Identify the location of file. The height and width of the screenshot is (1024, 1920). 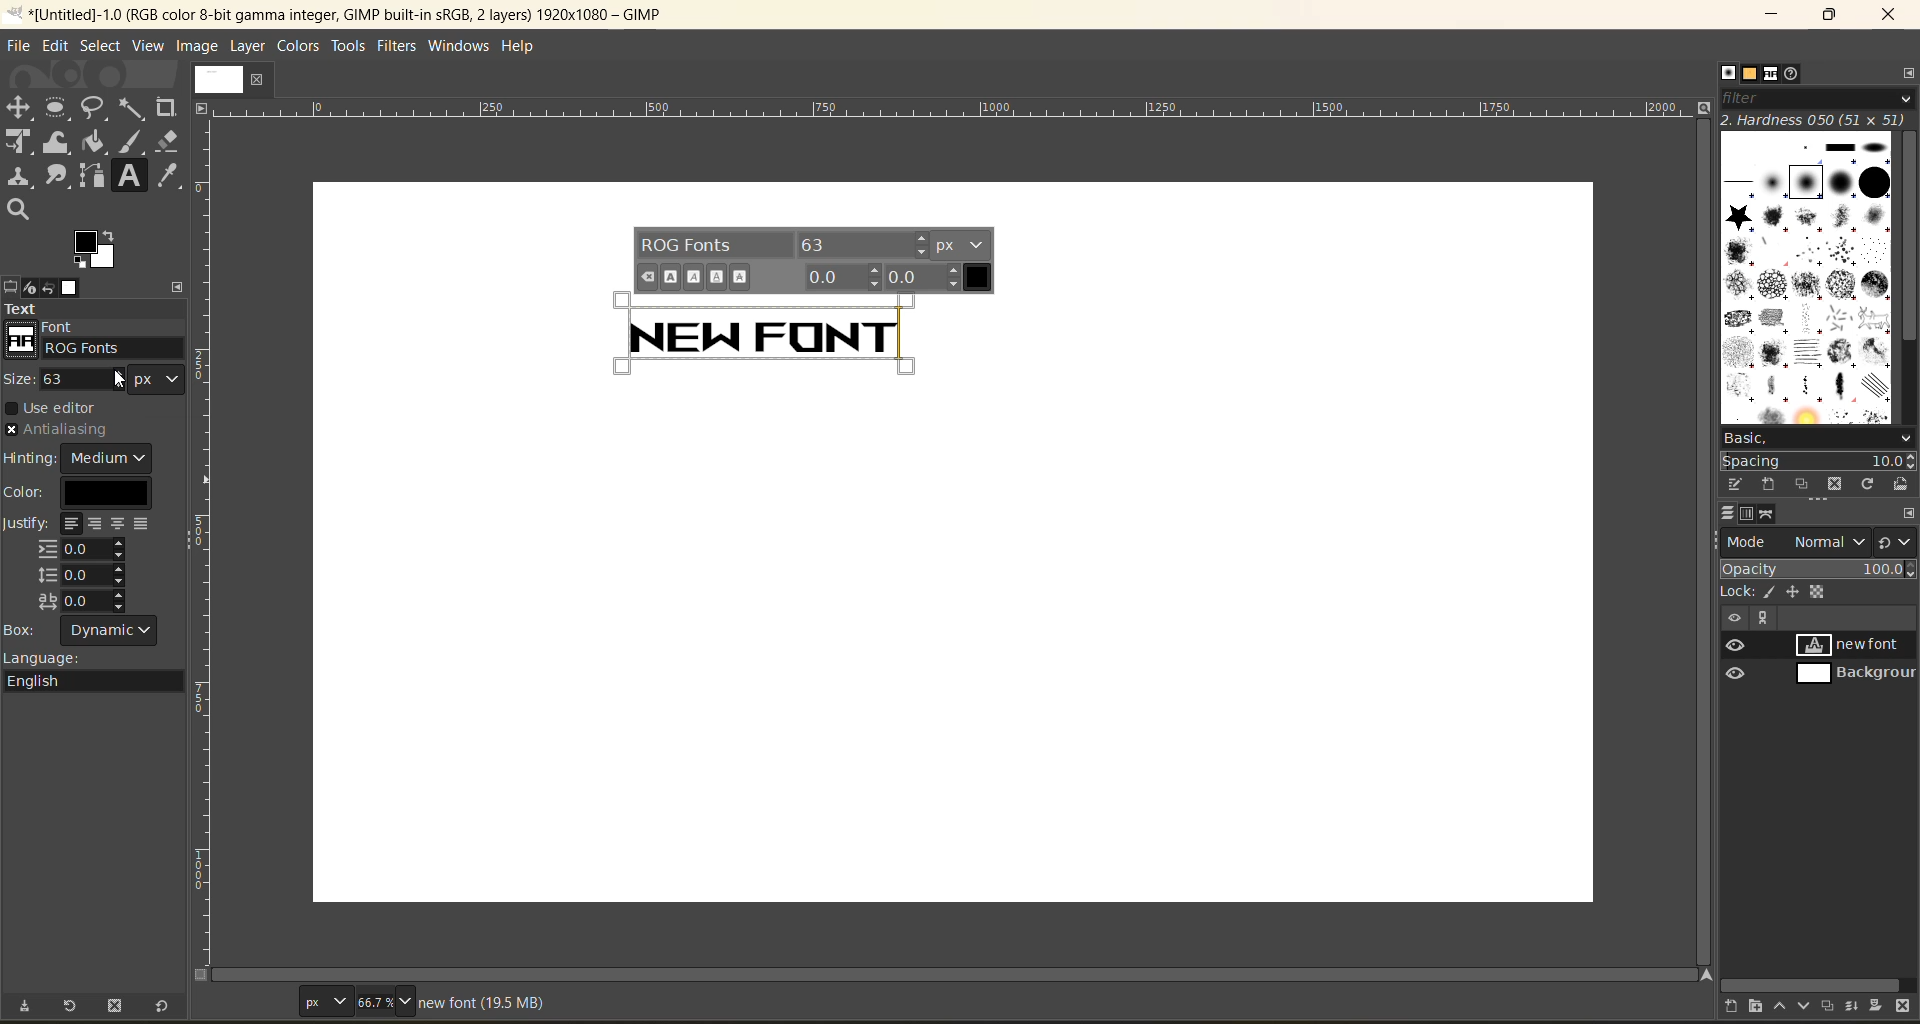
(22, 45).